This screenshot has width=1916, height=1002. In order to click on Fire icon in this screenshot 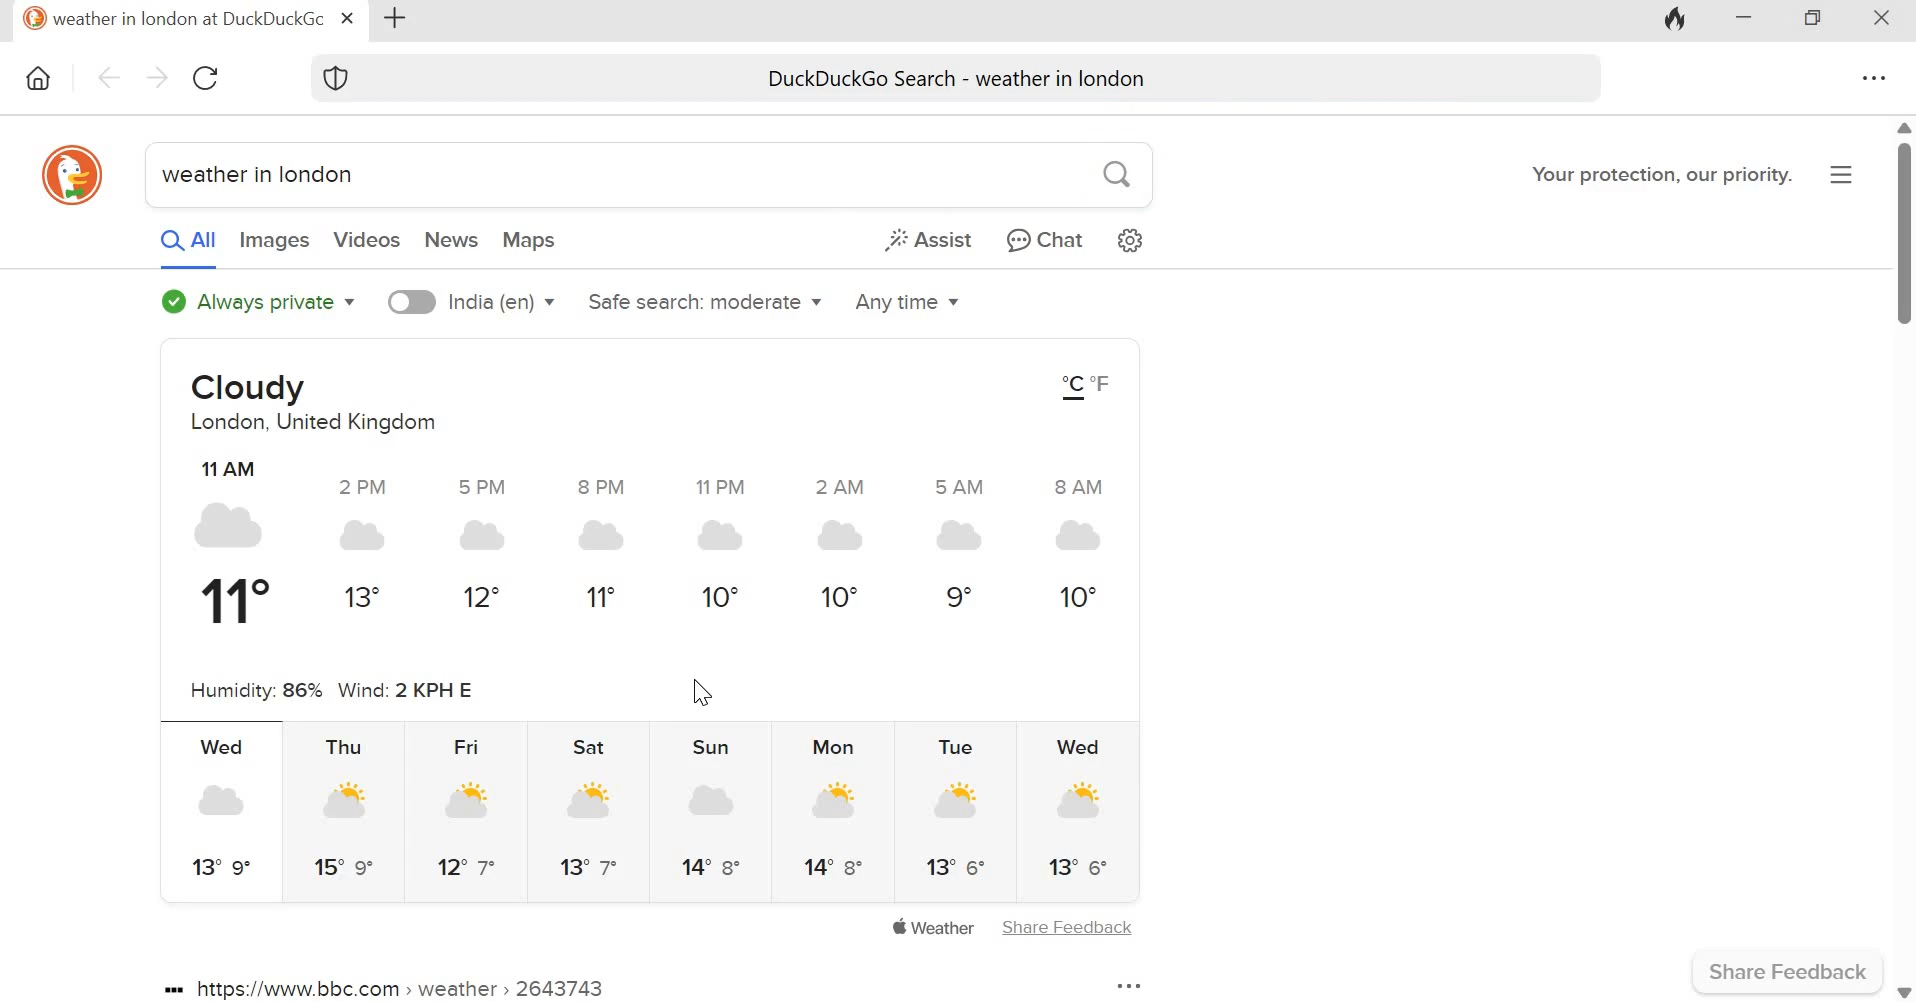, I will do `click(1672, 18)`.